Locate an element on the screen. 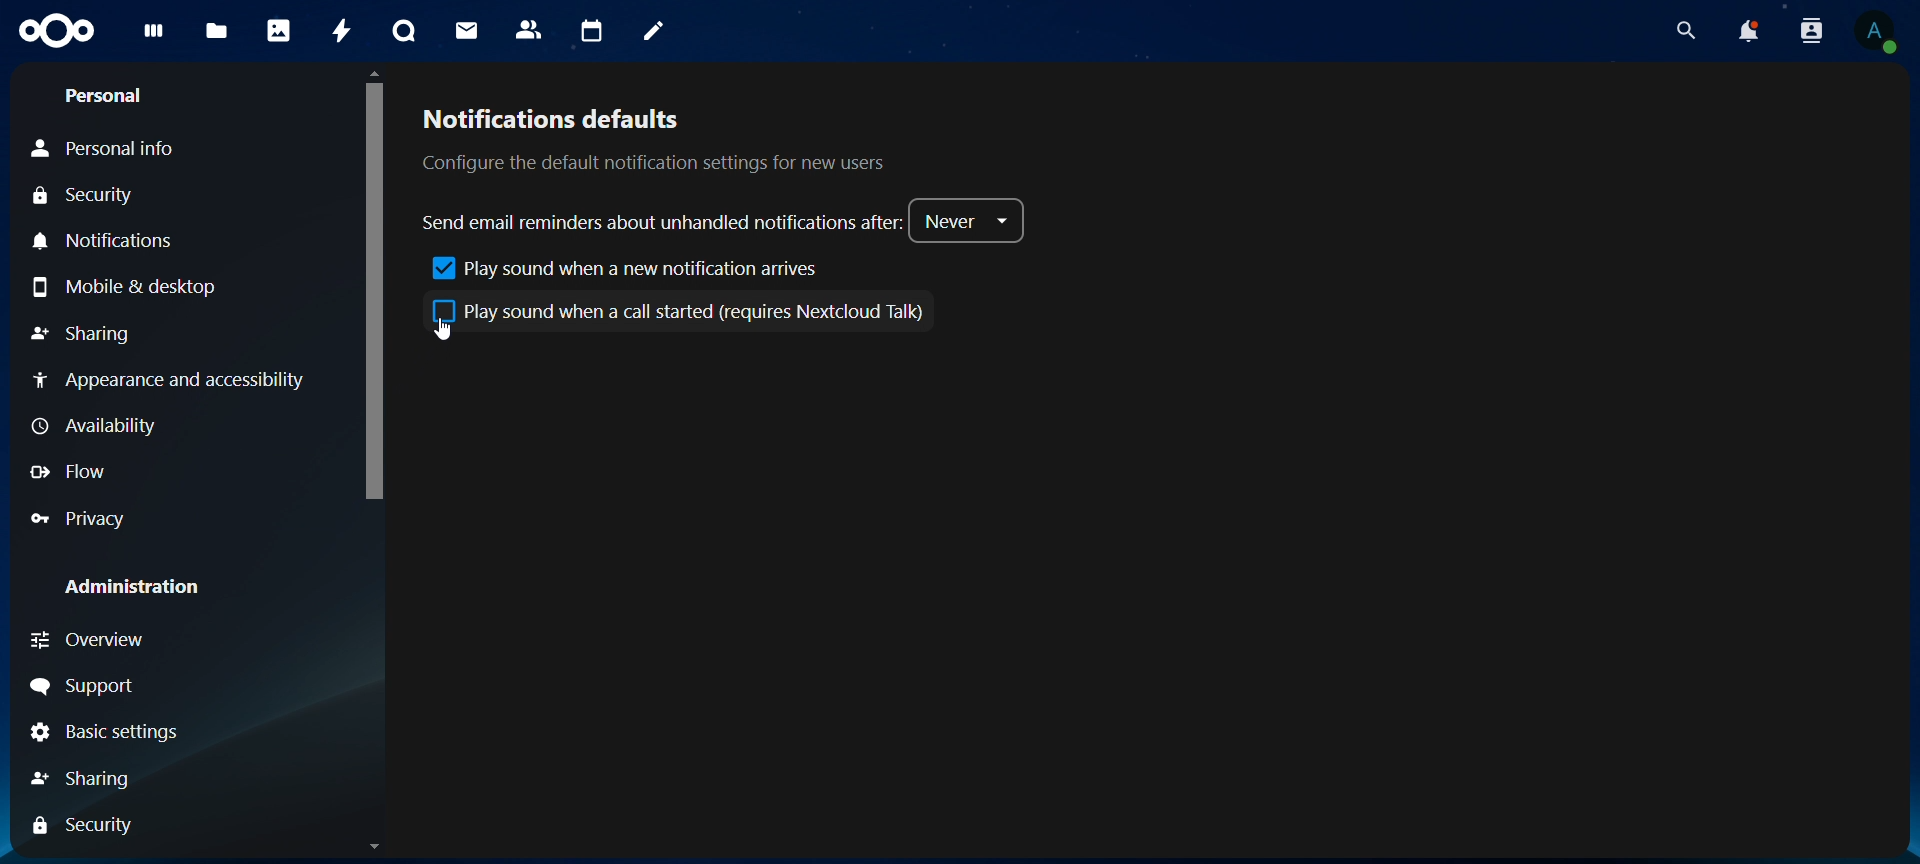 The image size is (1920, 864). notifications defaults is located at coordinates (652, 143).